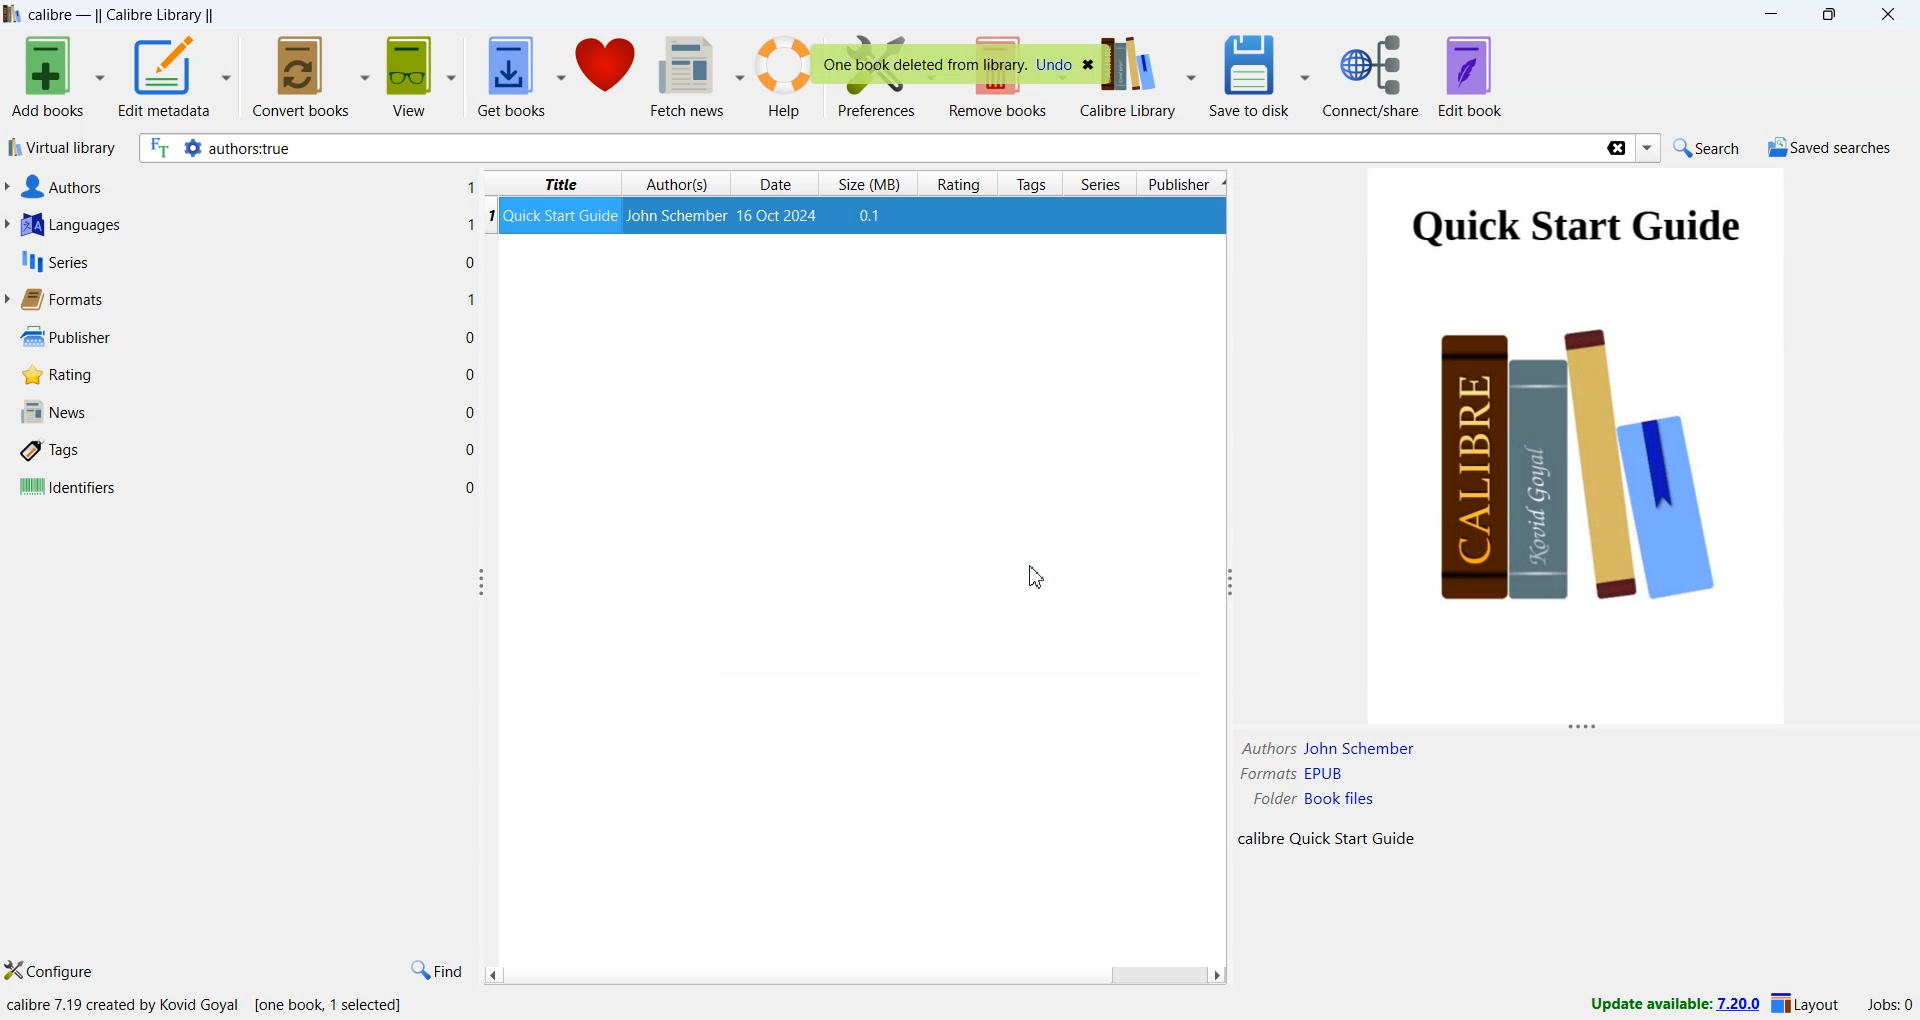 The image size is (1920, 1020). I want to click on Dropdown, so click(1650, 149).